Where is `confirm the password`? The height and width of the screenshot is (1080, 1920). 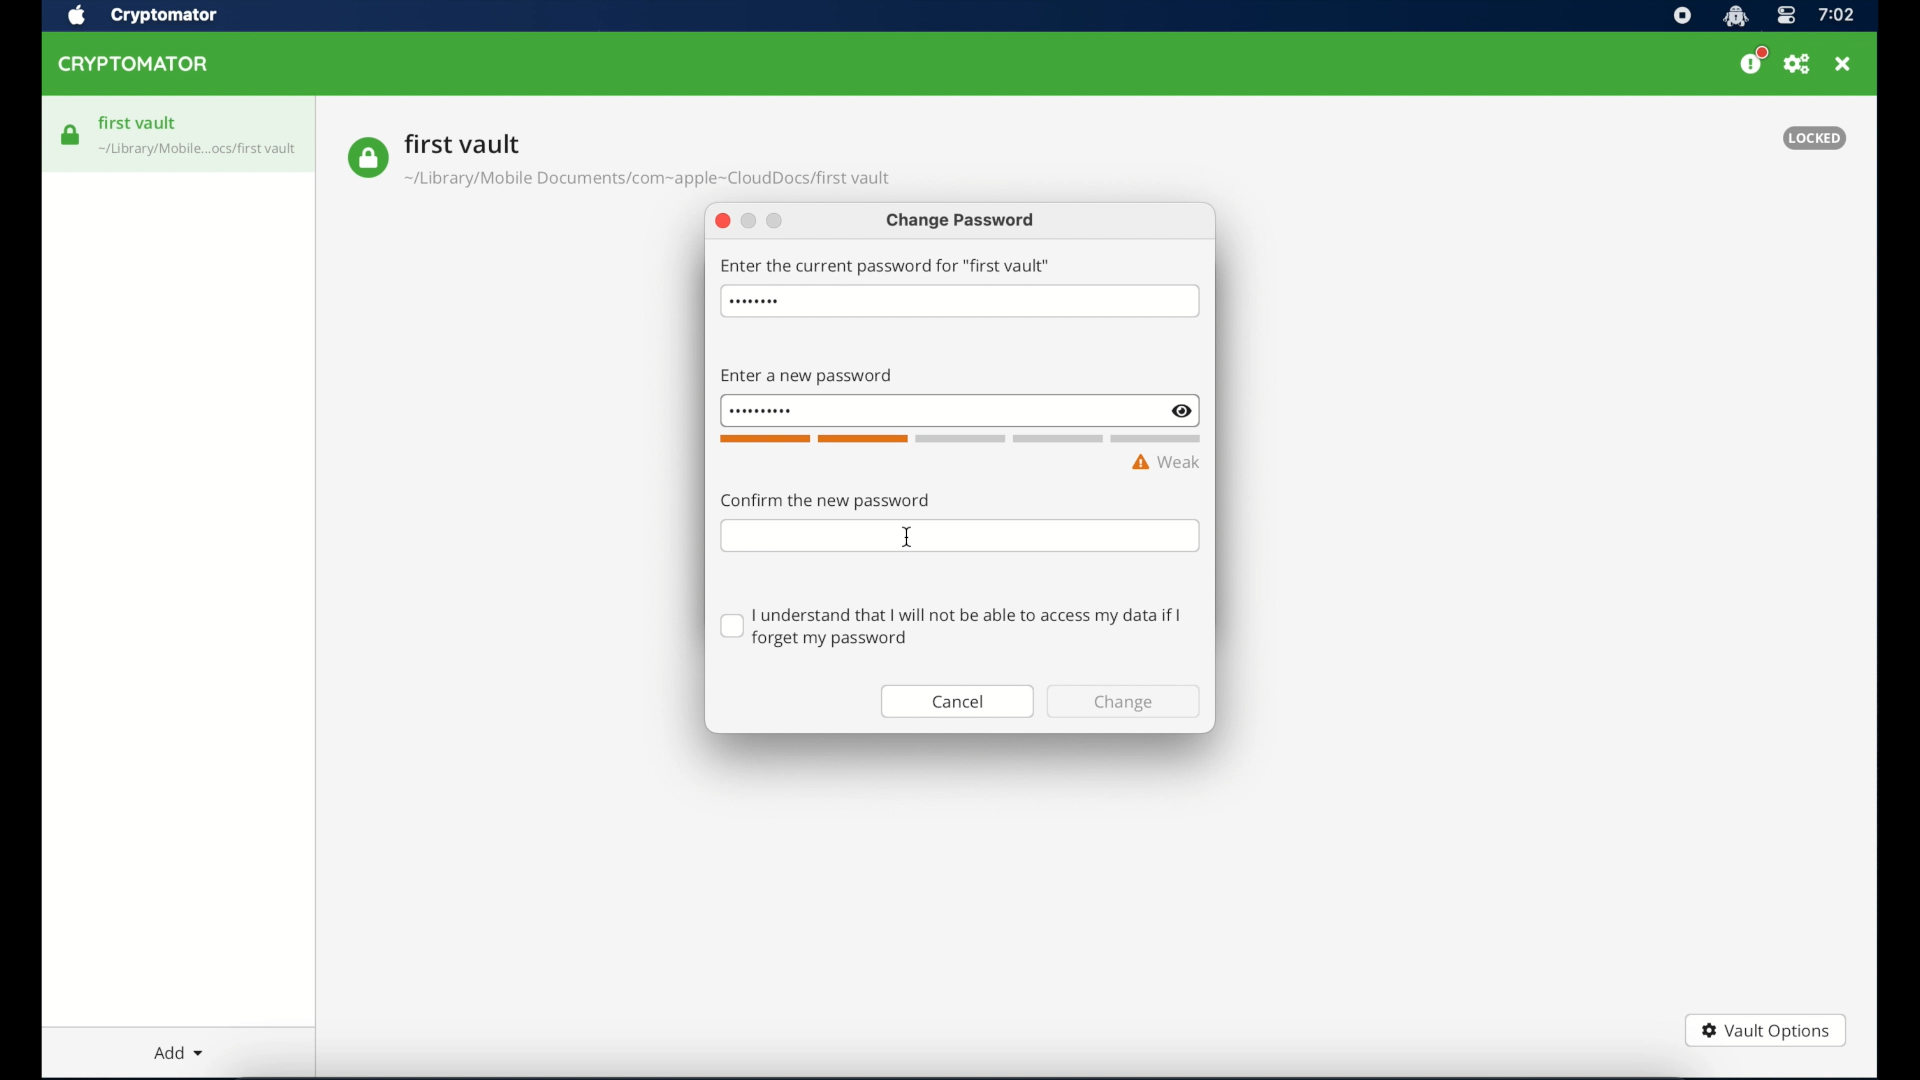 confirm the password is located at coordinates (825, 500).